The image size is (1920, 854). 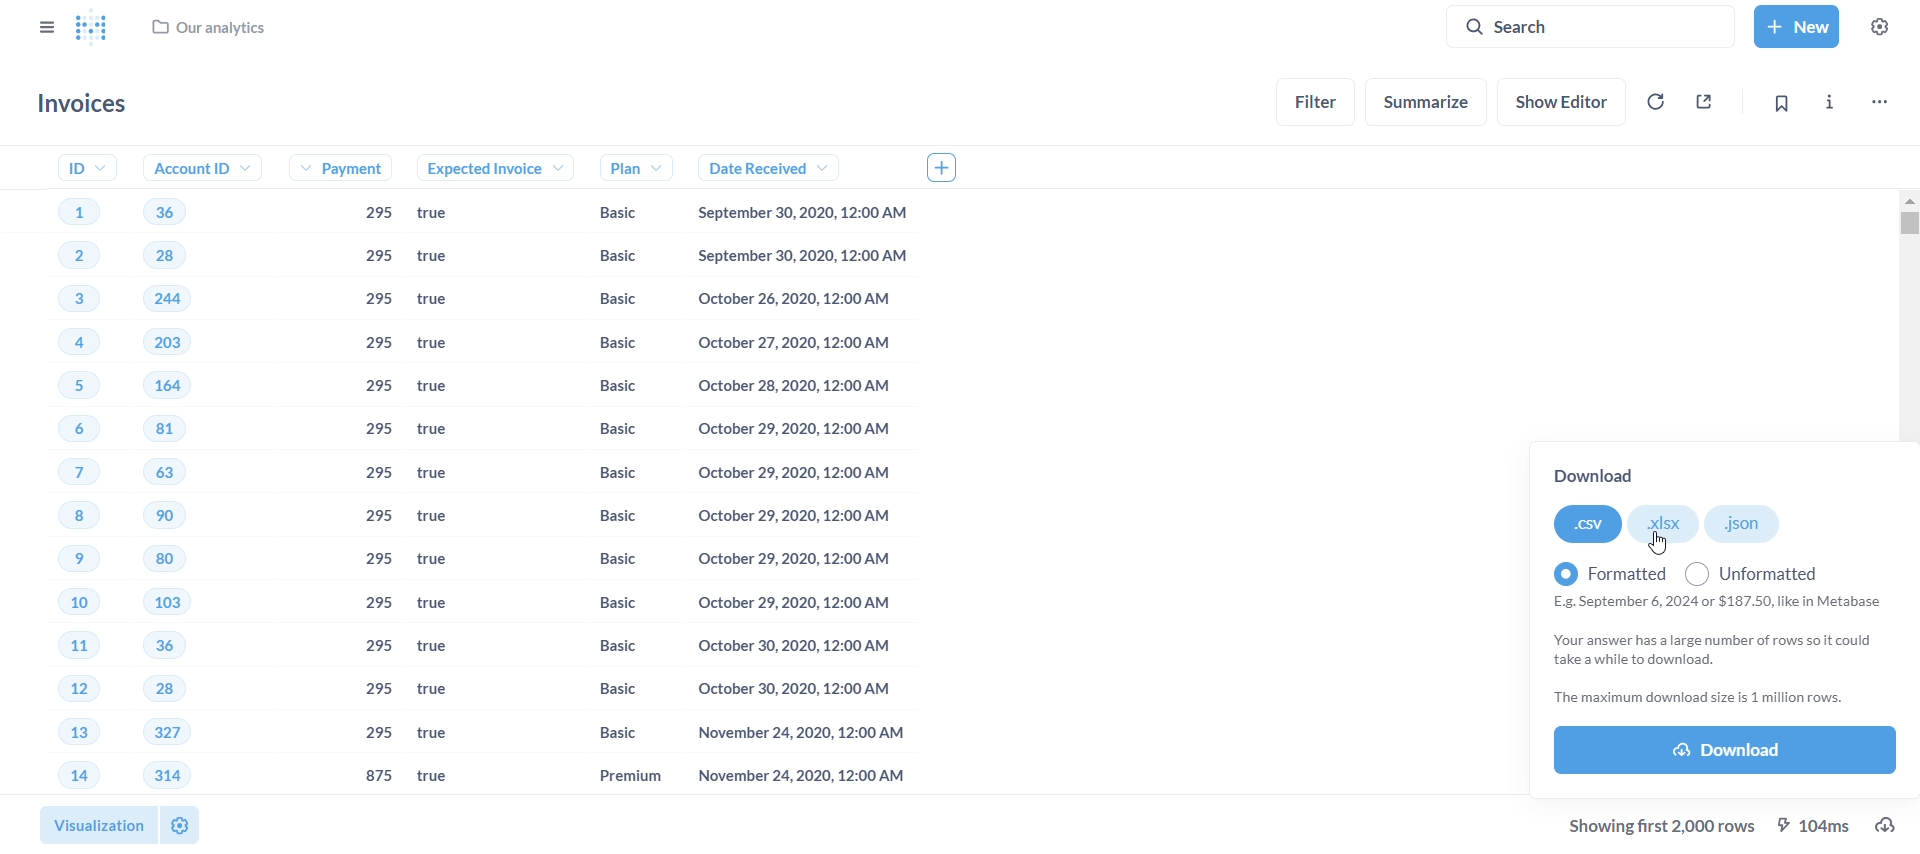 What do you see at coordinates (171, 429) in the screenshot?
I see `81` at bounding box center [171, 429].